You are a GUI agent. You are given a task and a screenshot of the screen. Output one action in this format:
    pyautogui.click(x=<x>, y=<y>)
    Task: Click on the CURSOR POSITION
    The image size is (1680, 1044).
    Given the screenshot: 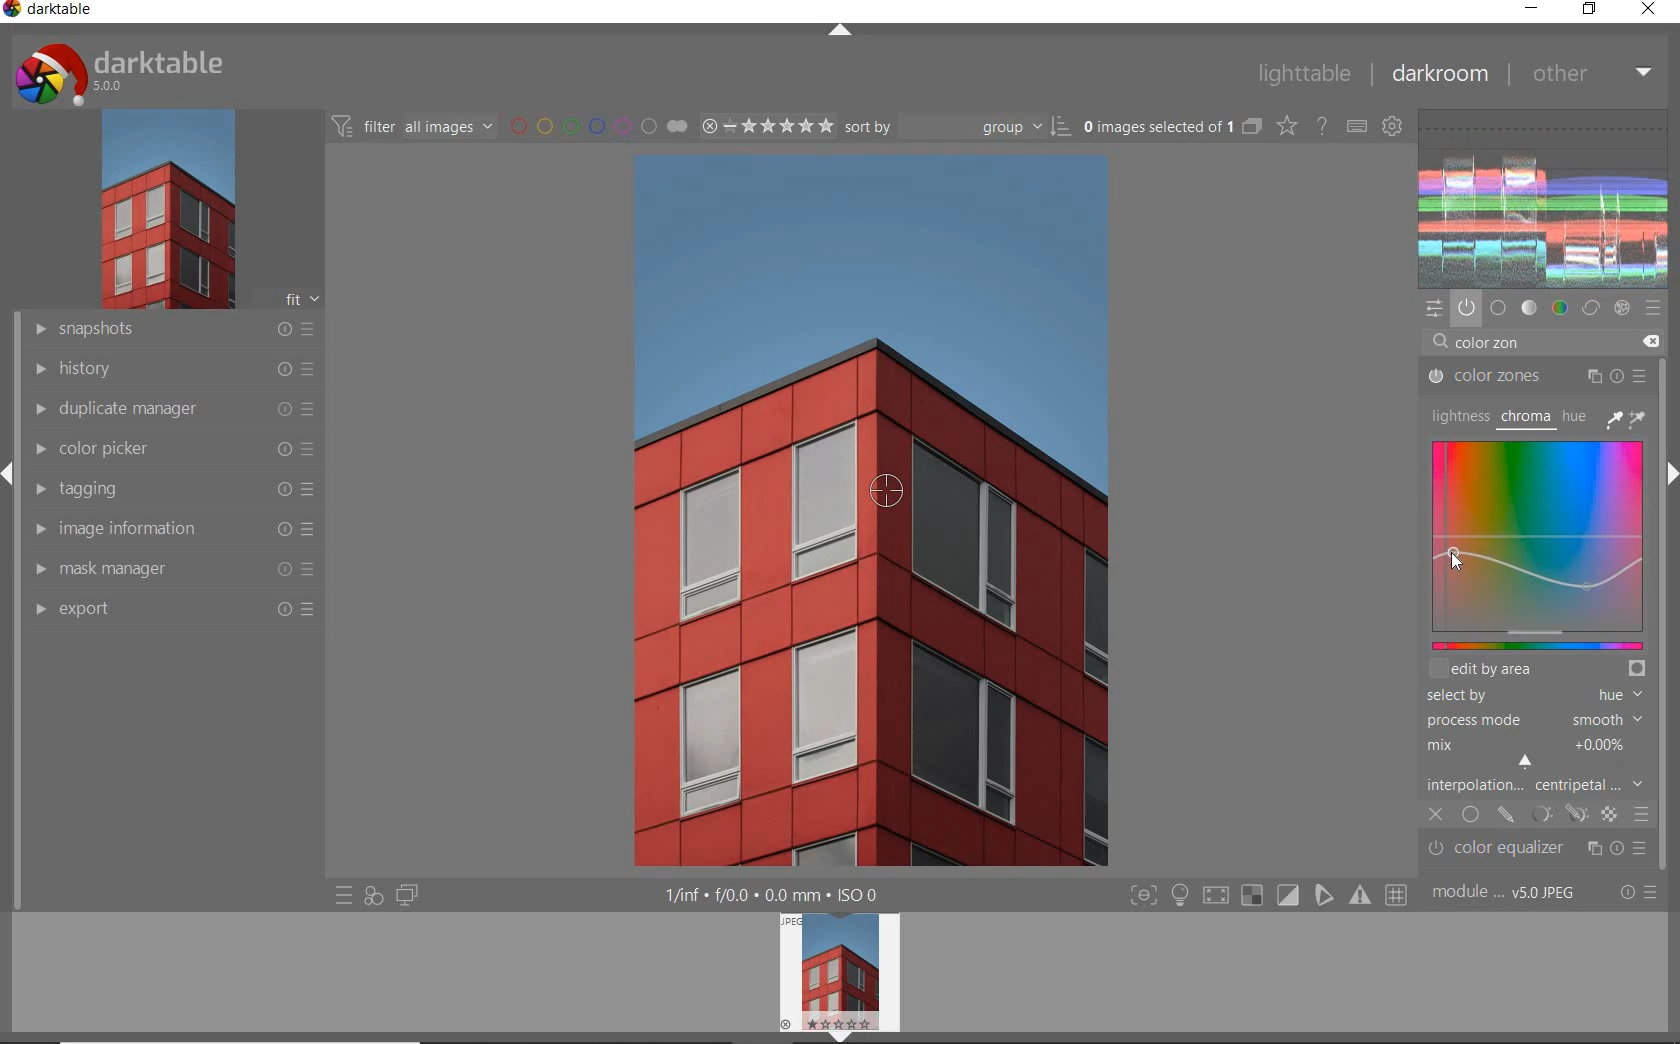 What is the action you would take?
    pyautogui.click(x=1453, y=556)
    